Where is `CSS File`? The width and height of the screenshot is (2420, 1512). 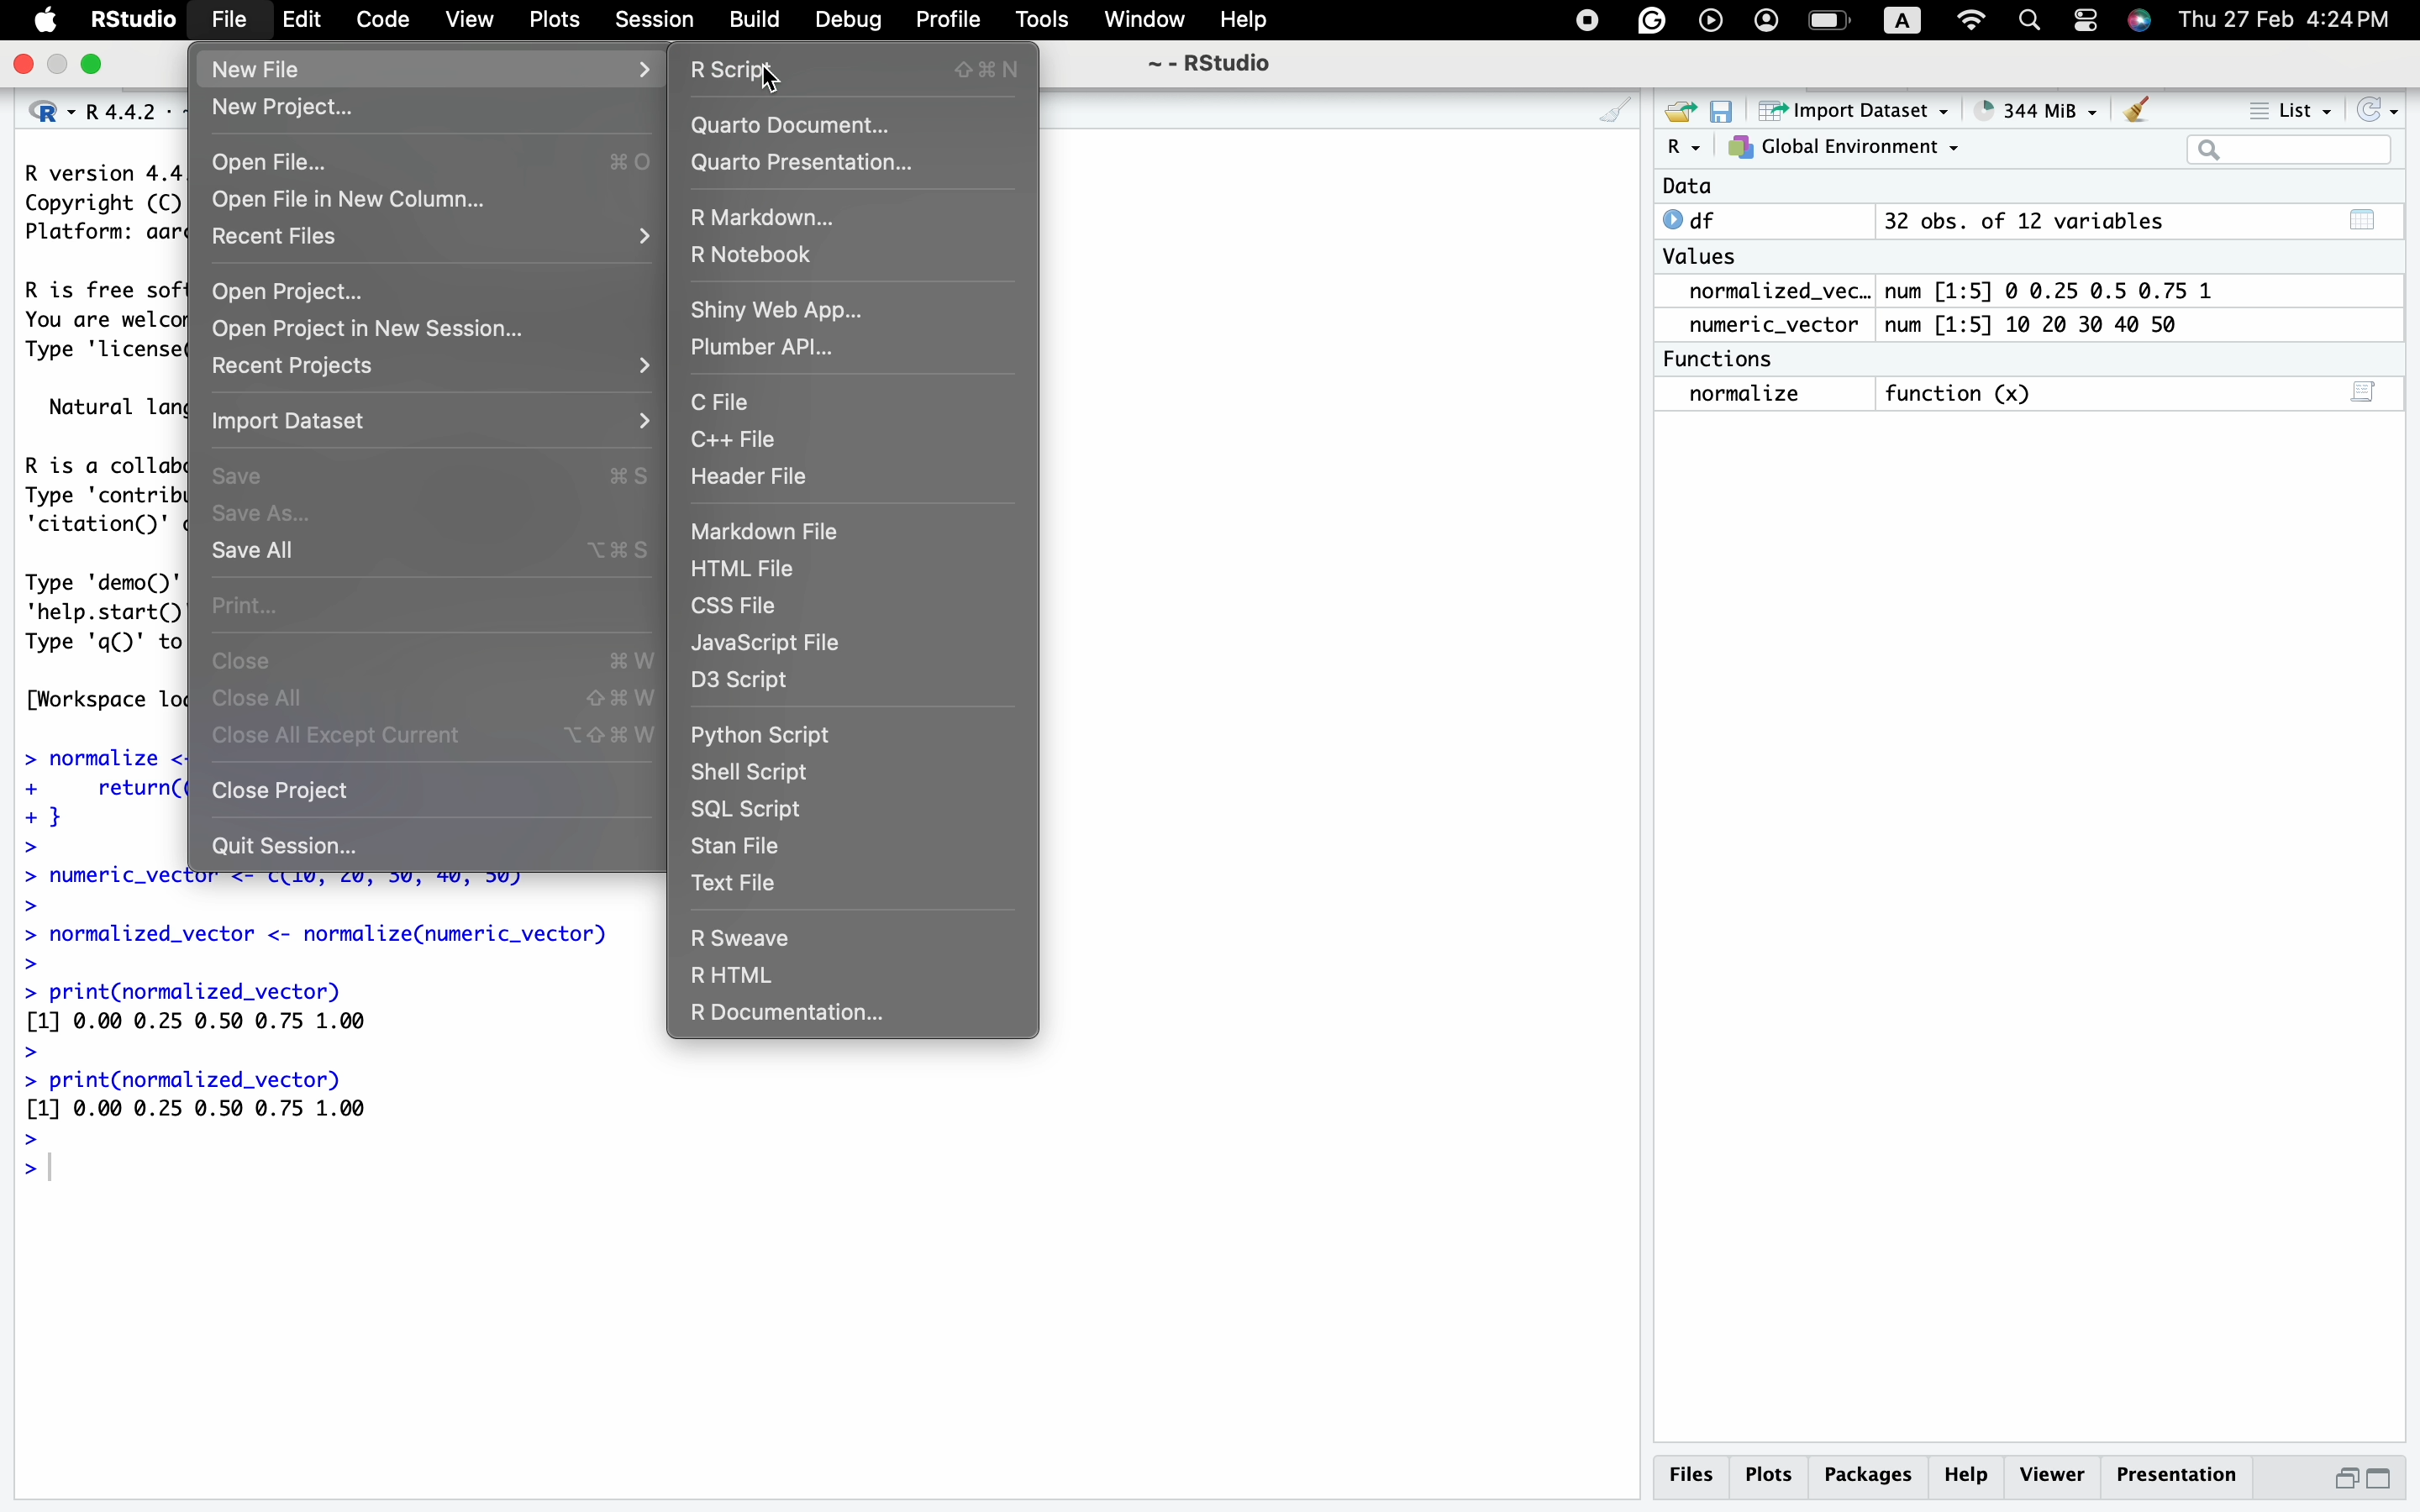 CSS File is located at coordinates (736, 607).